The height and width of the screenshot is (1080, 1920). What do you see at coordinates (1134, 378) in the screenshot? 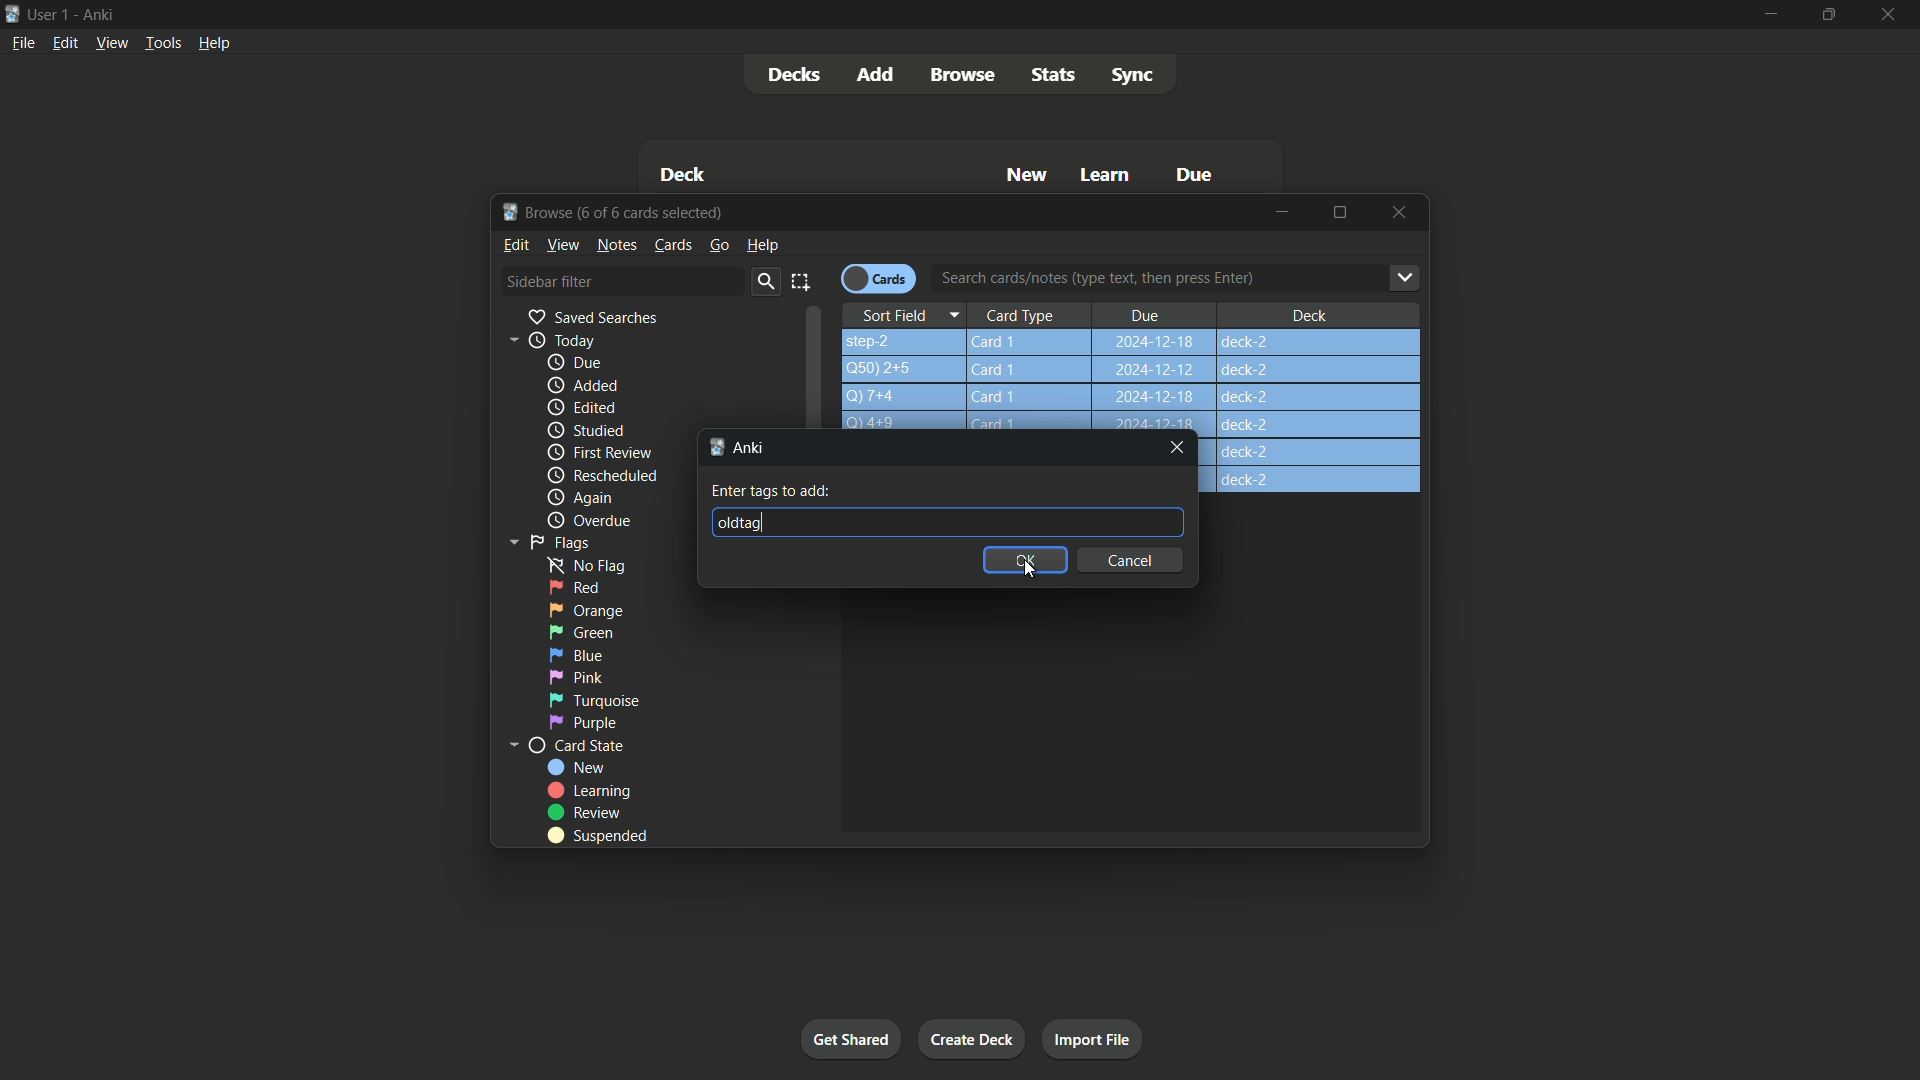
I see `step-2 Card1 2024-12-18 deck-2 Q)50)2+5Q)7+4 Card1 2024-12-18 deck-2  14+9 Card 1 how can youg.. Card 1 2024-12-18 deck-2  a Card 1 2024-12-18 deck-2 ` at bounding box center [1134, 378].